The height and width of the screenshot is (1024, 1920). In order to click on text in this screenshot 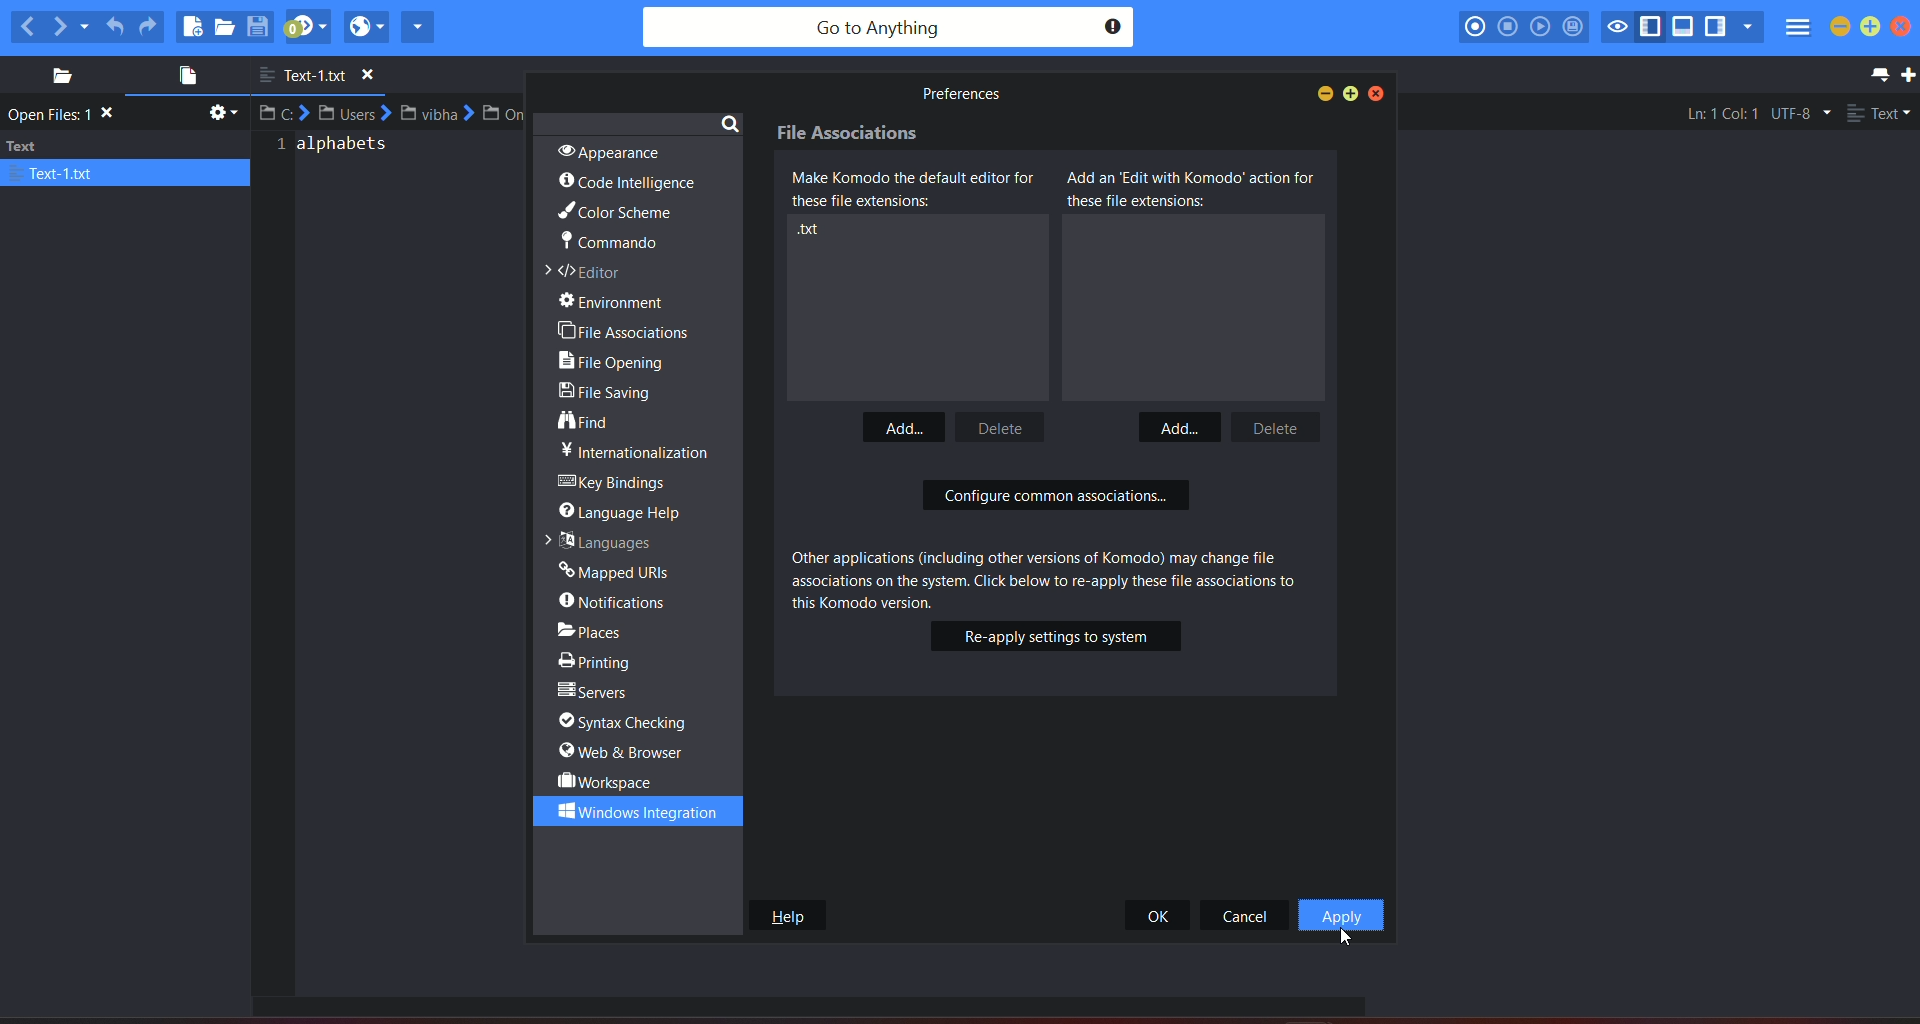, I will do `click(126, 159)`.